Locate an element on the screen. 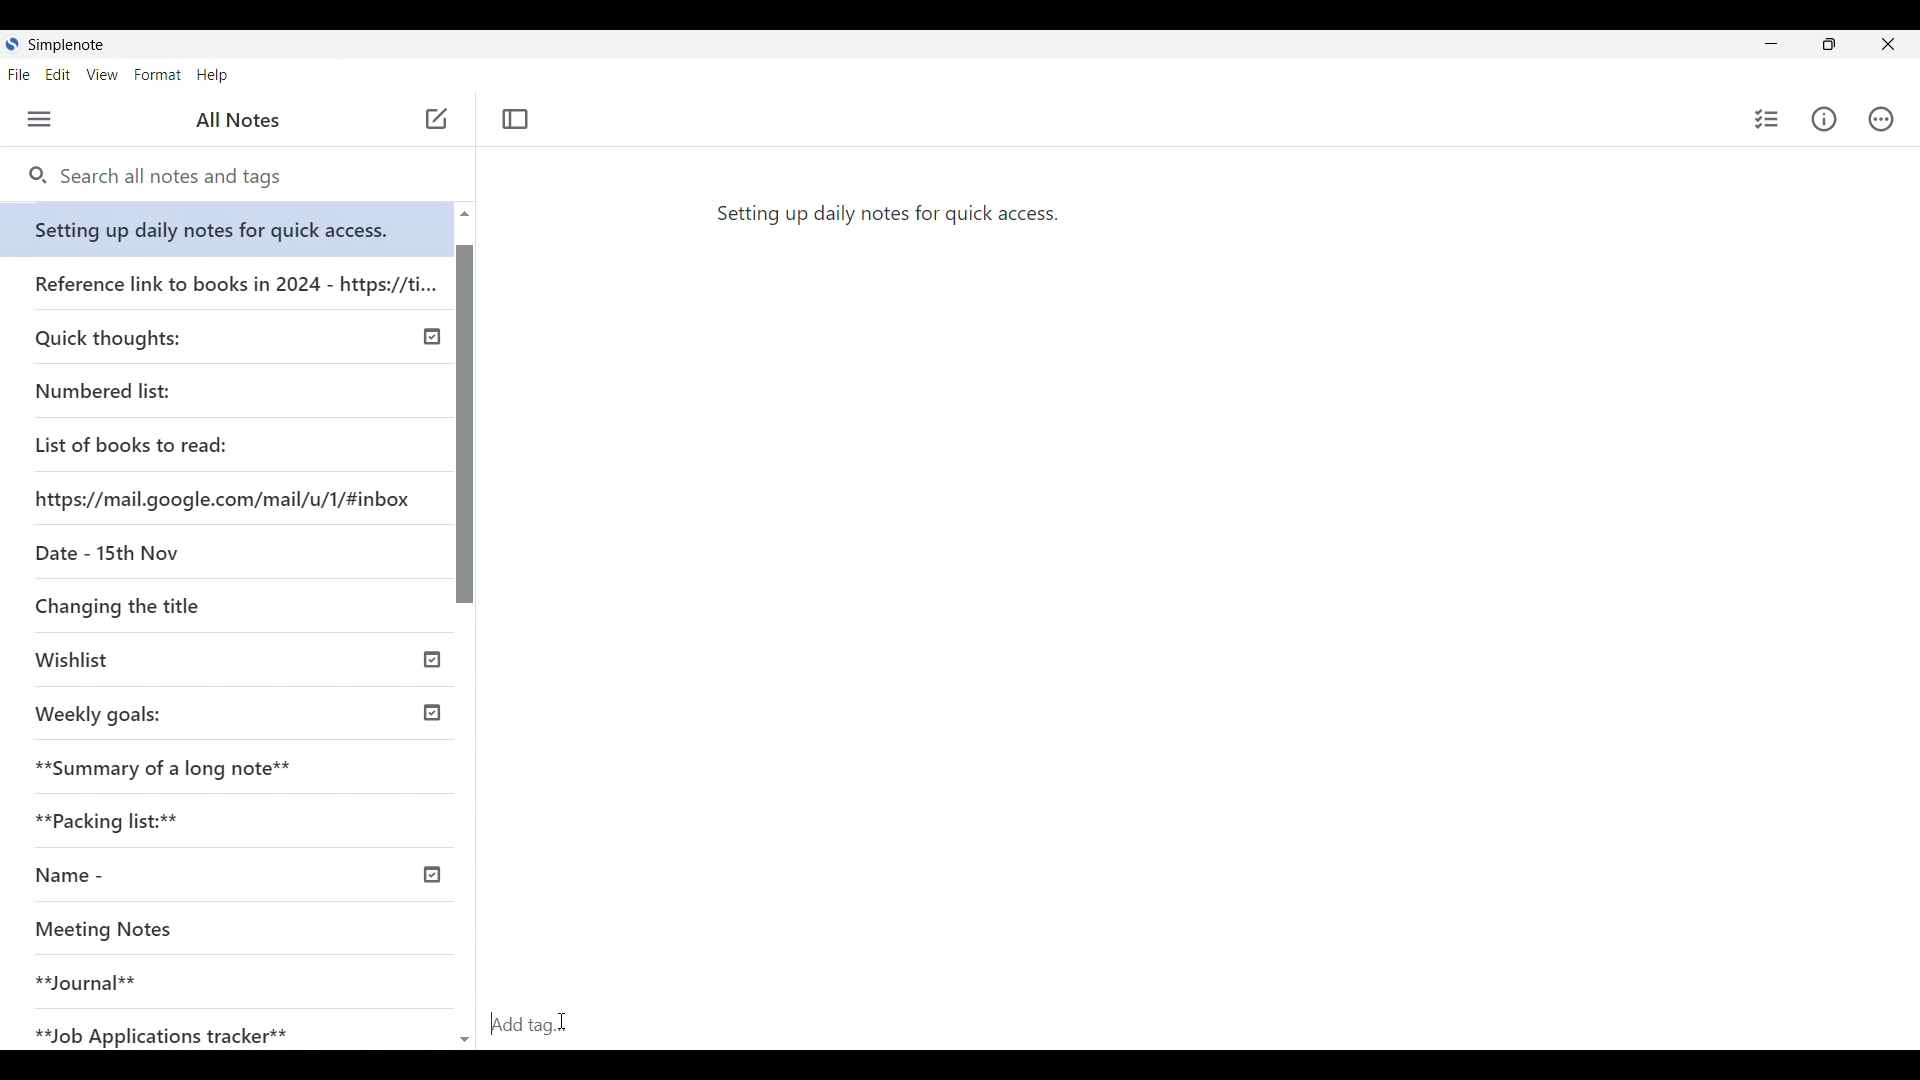 Image resolution: width=1920 pixels, height=1080 pixels. Name is located at coordinates (143, 876).